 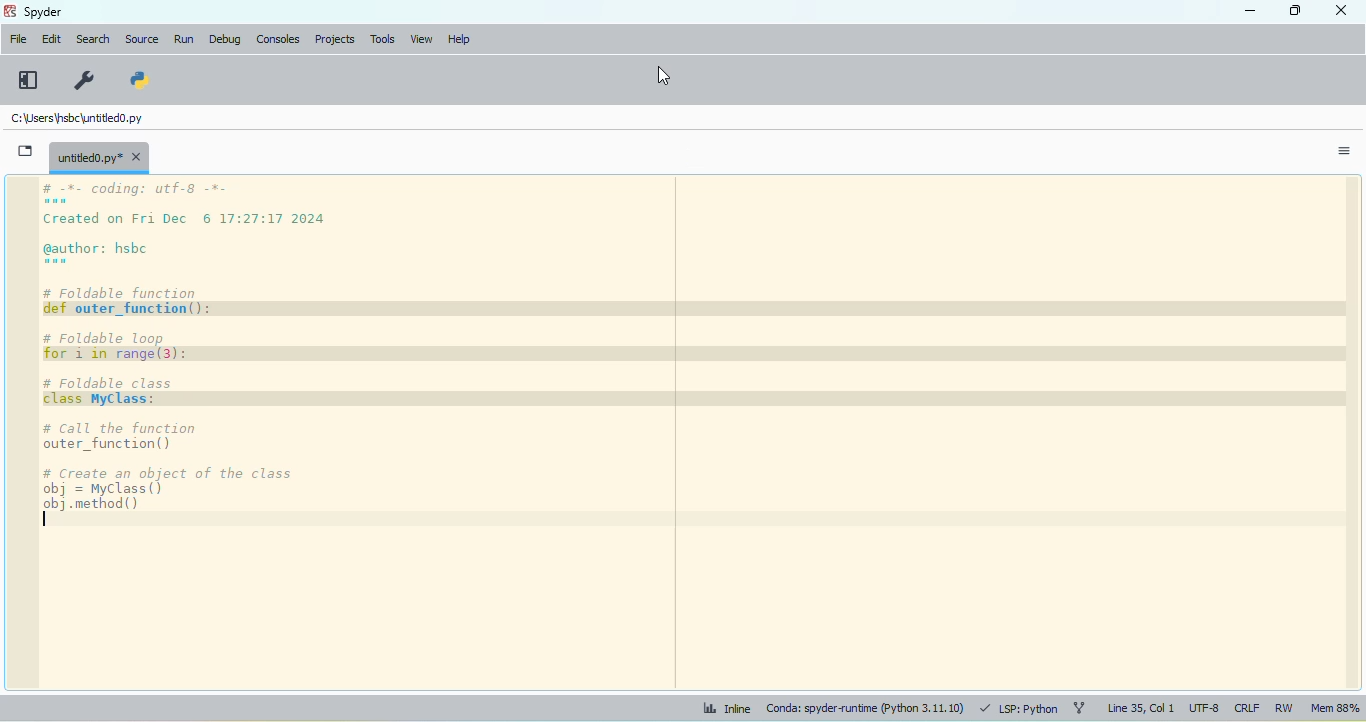 I want to click on cursor, so click(x=663, y=75).